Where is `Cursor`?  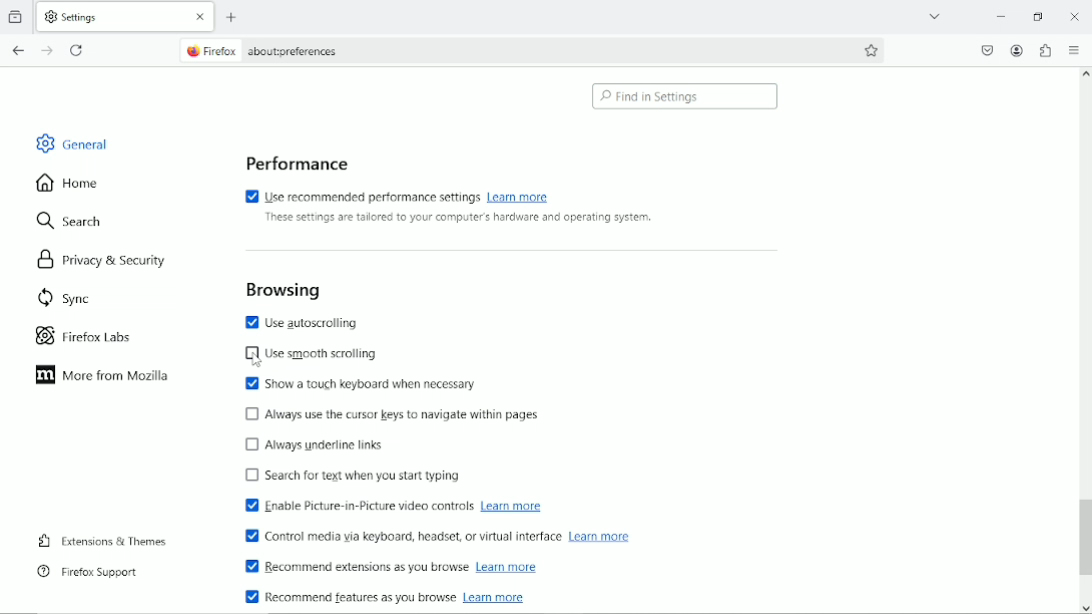
Cursor is located at coordinates (255, 360).